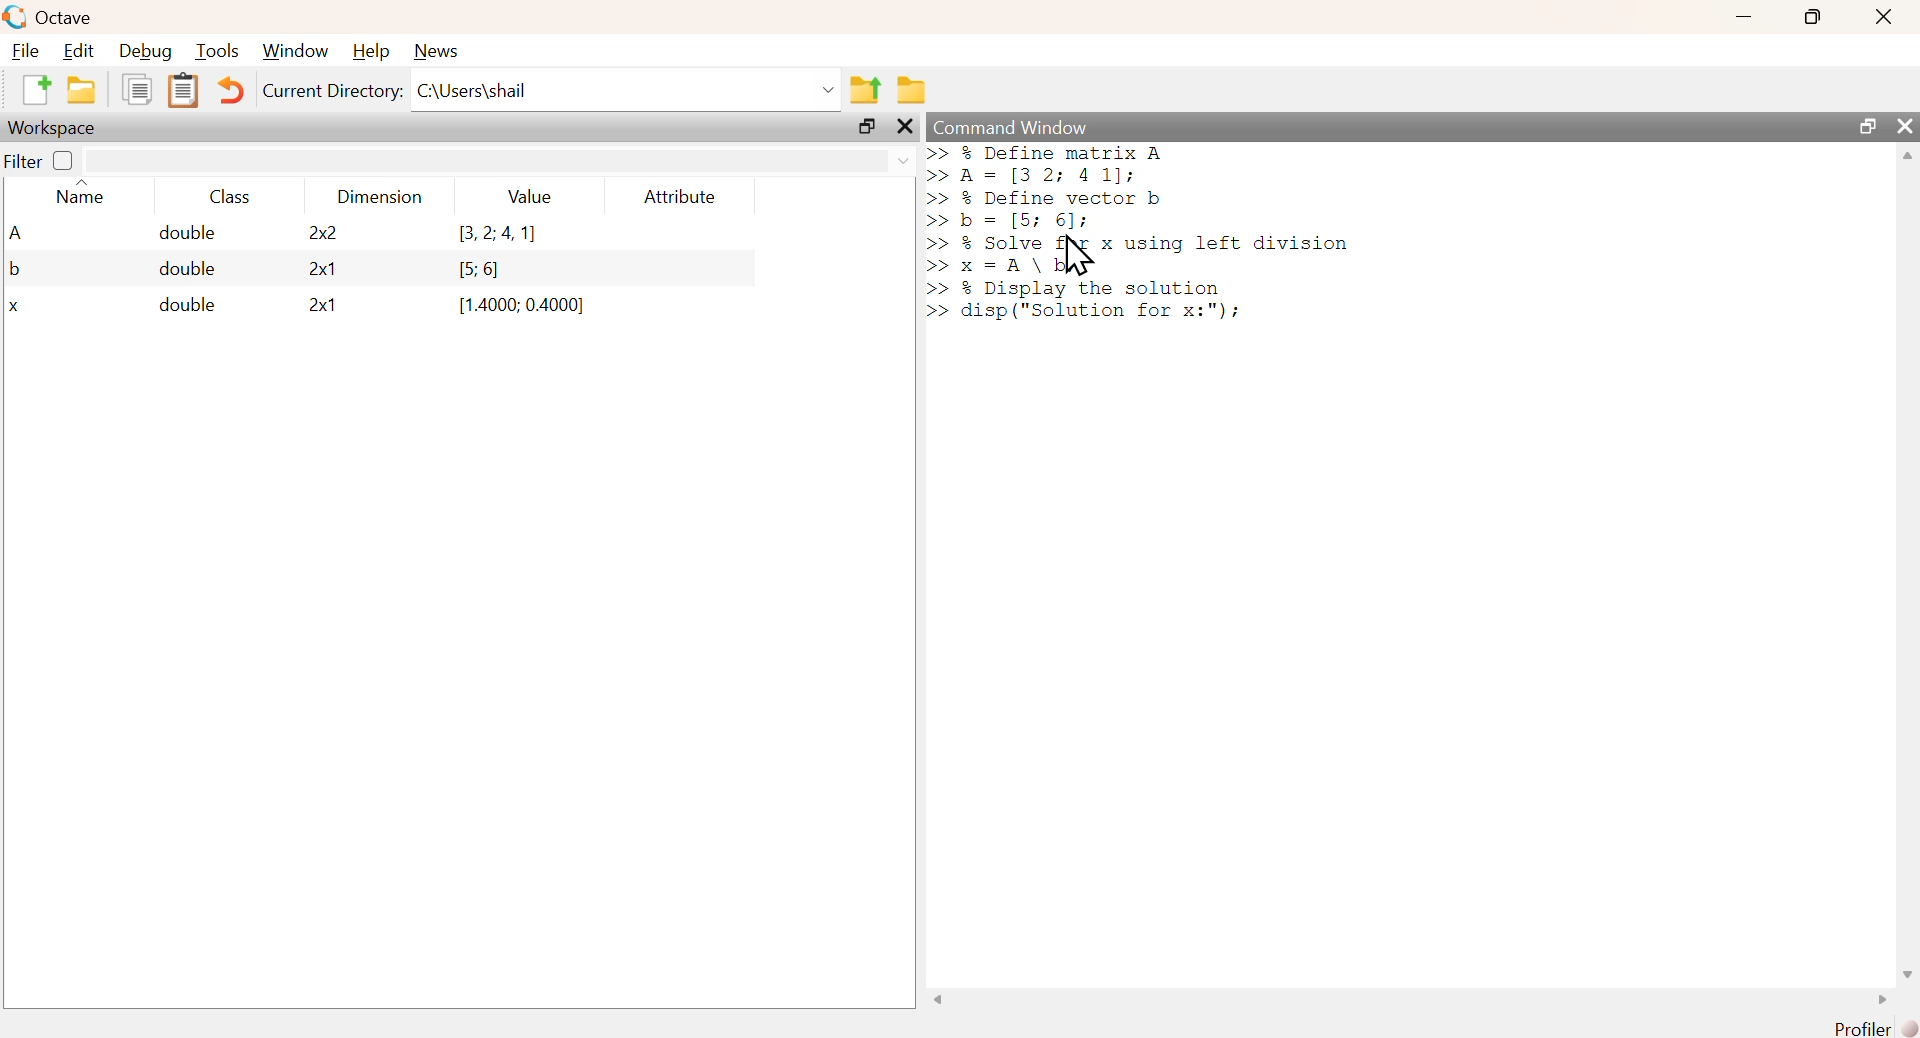 The image size is (1920, 1038). I want to click on close, so click(1882, 18).